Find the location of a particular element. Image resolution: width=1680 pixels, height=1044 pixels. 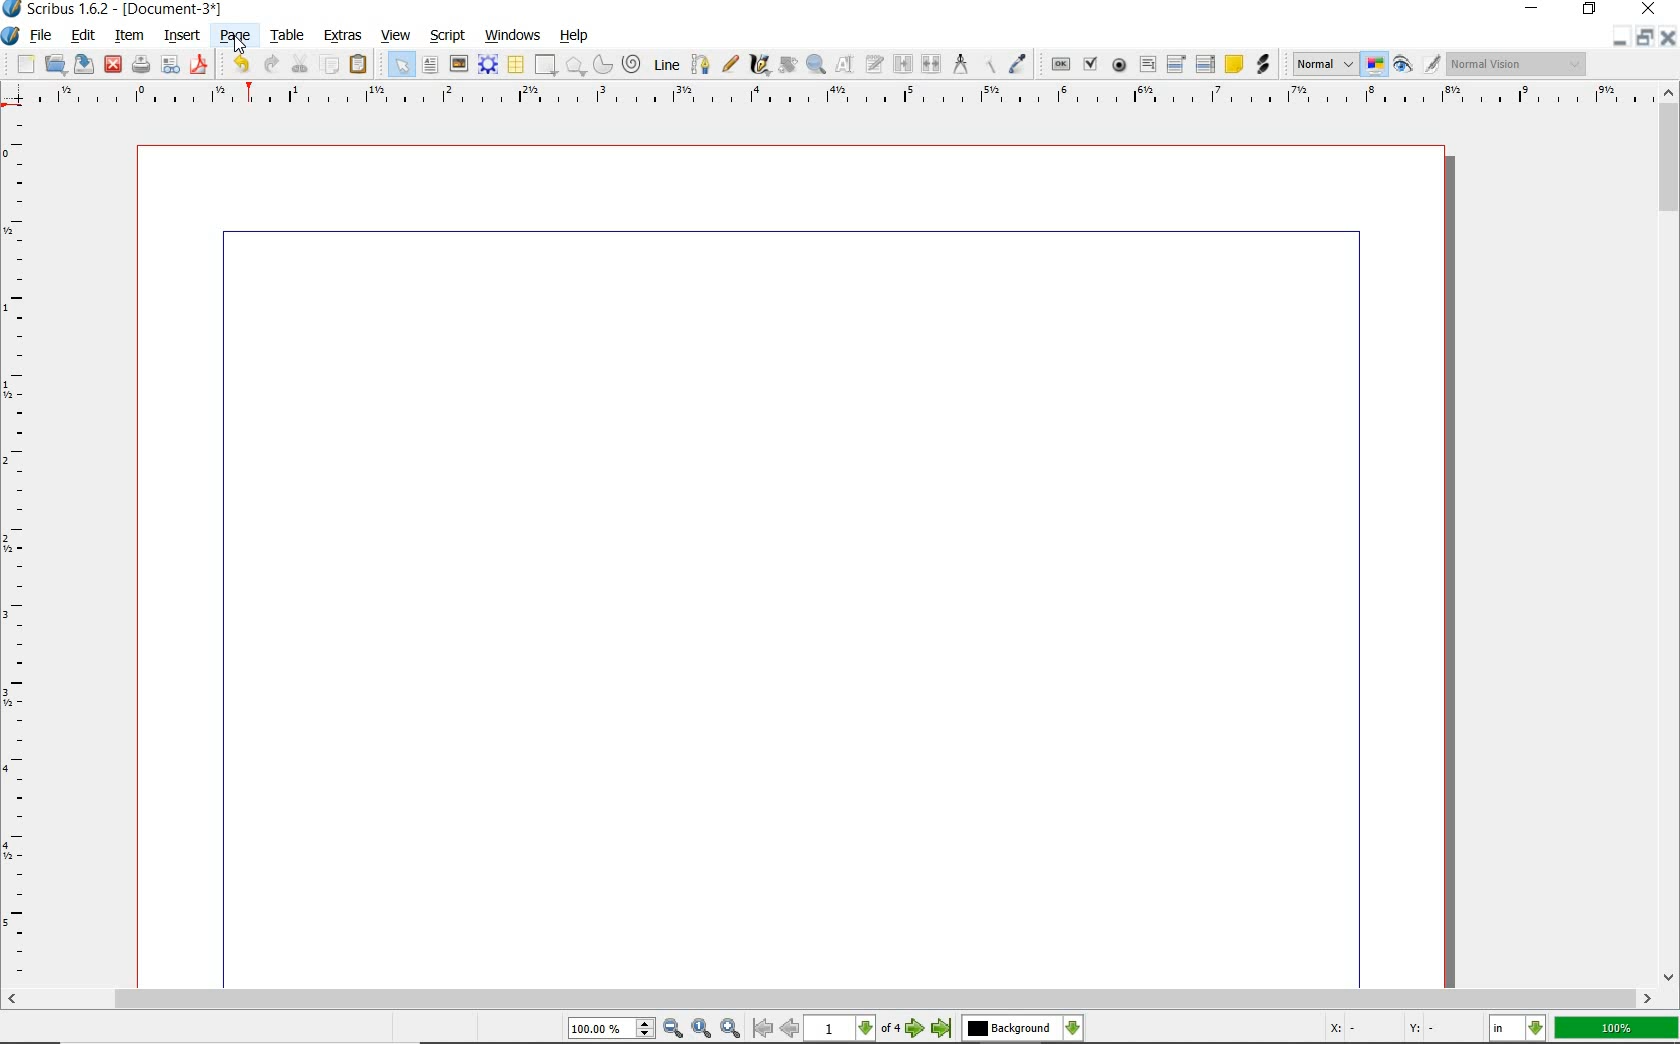

preview mode is located at coordinates (1405, 64).